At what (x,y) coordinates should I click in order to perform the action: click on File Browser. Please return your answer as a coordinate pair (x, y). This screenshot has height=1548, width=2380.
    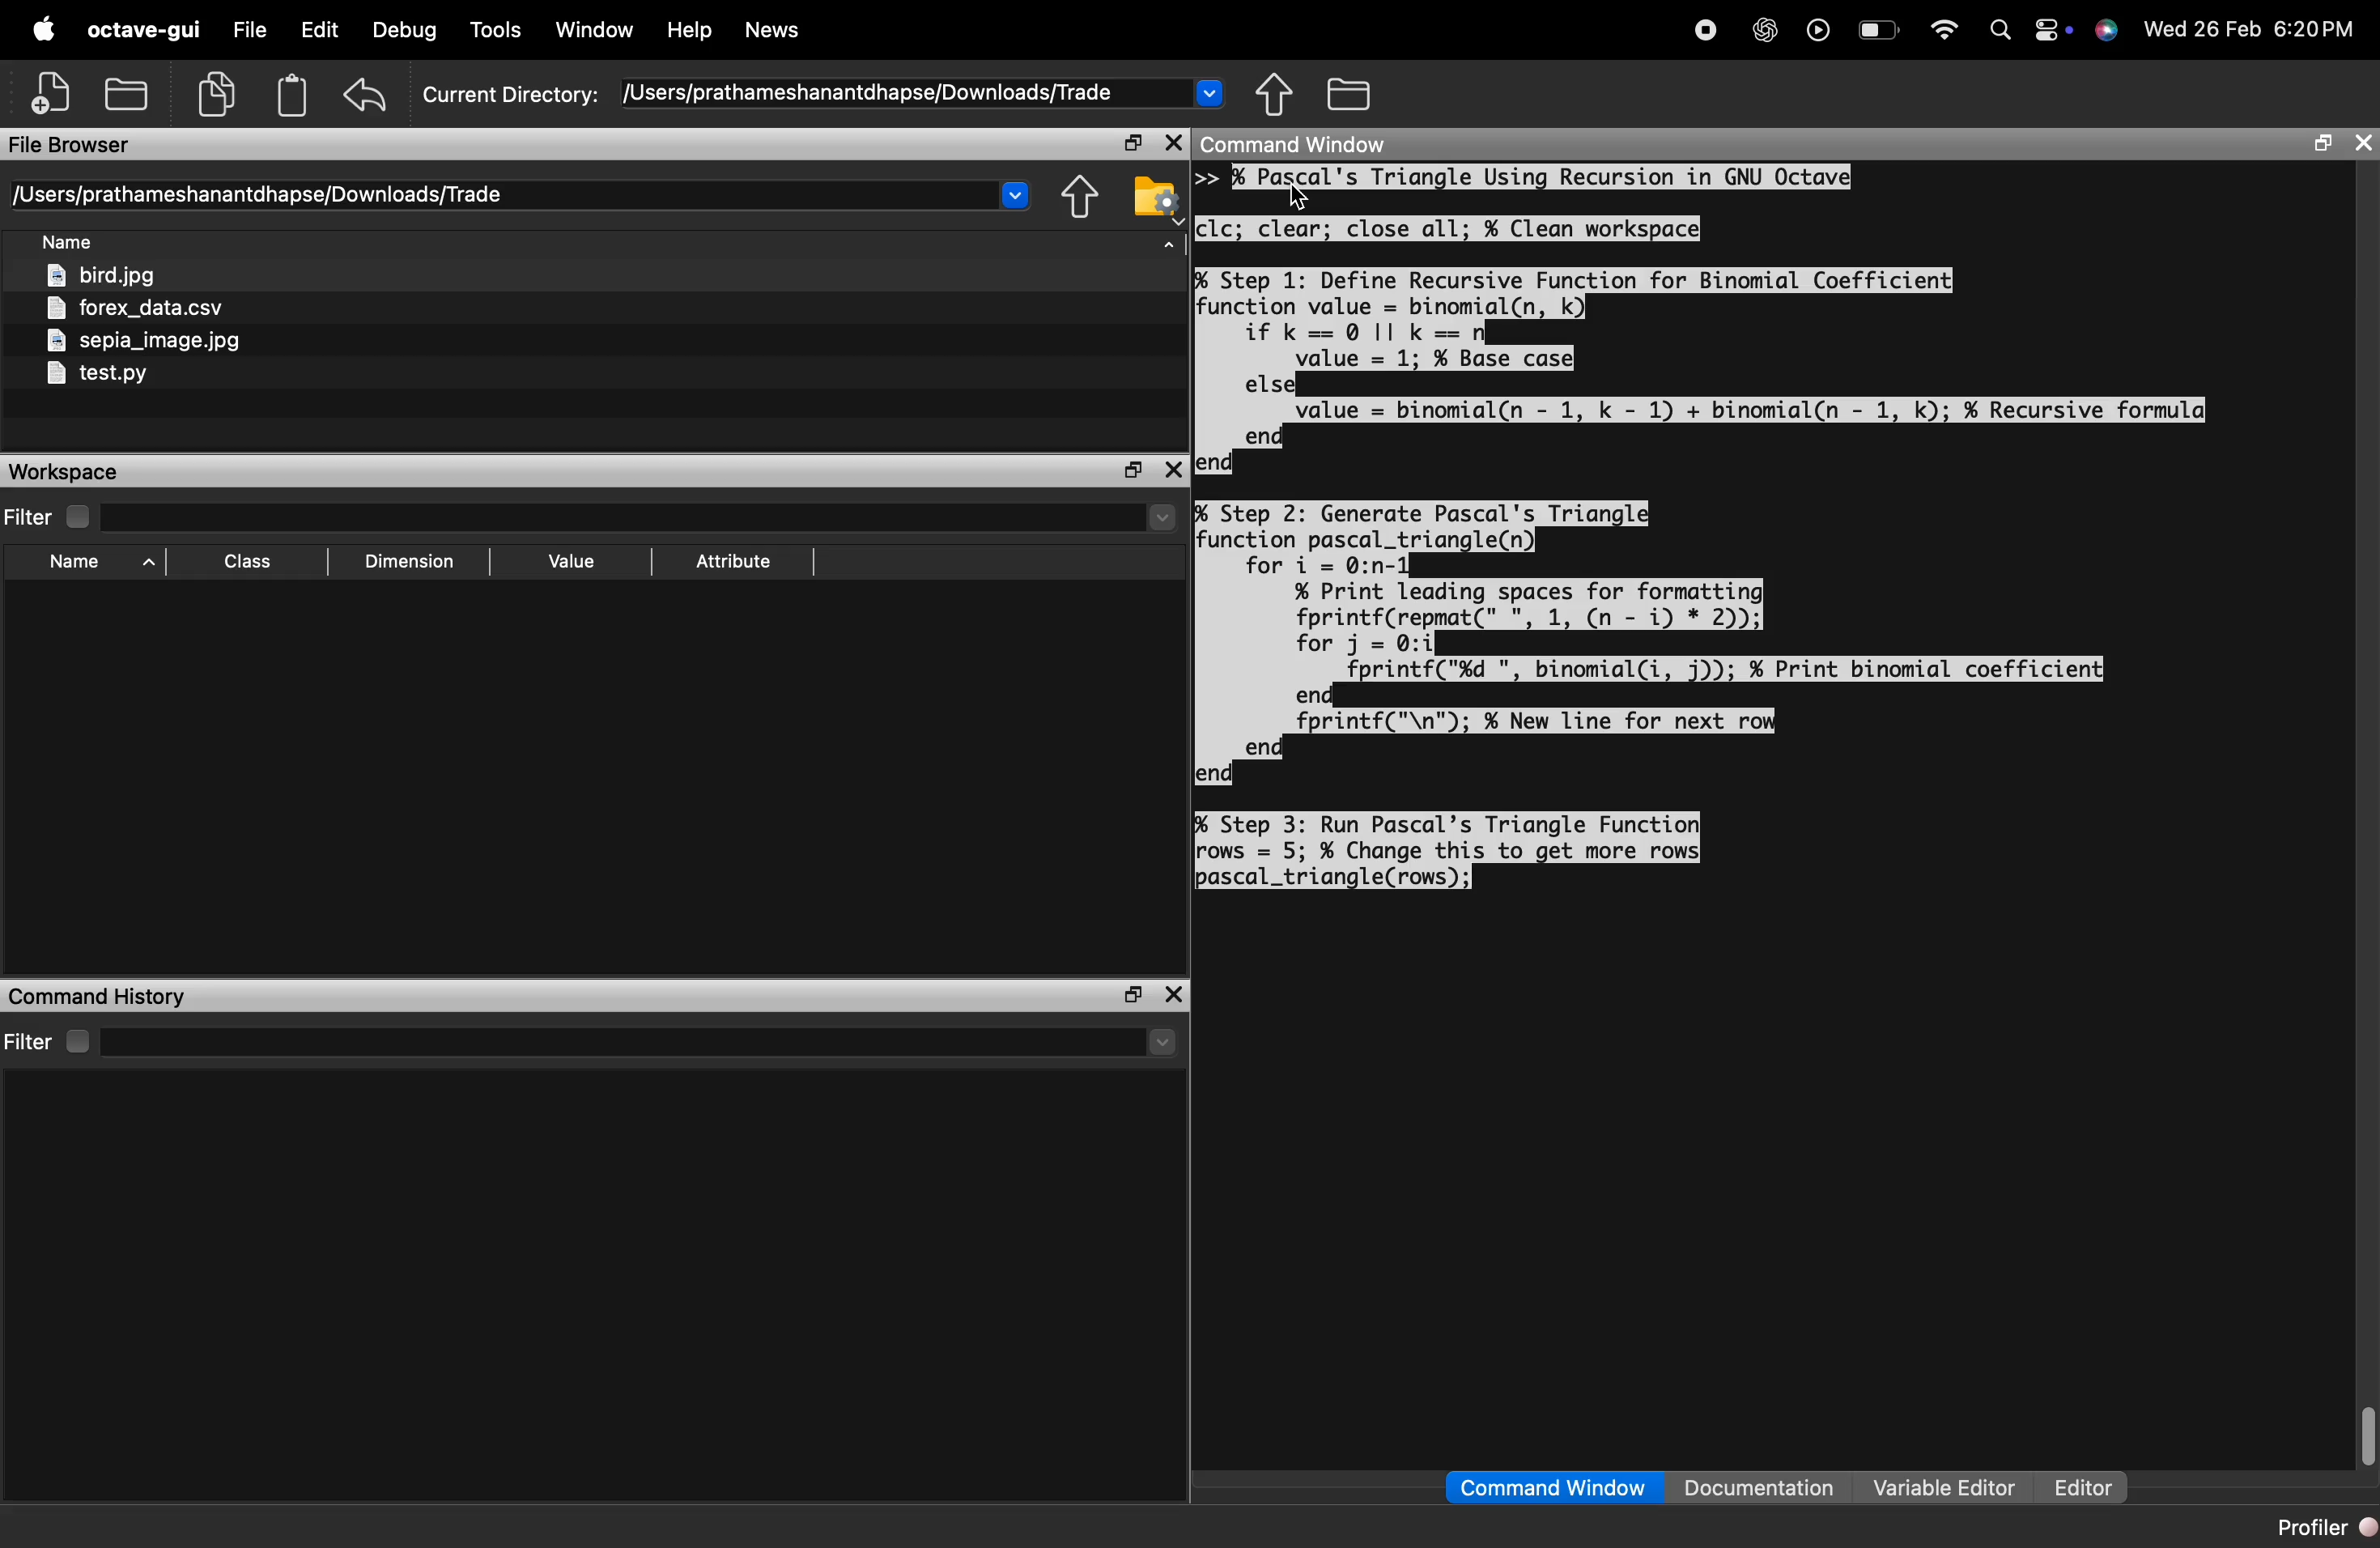
    Looking at the image, I should click on (71, 145).